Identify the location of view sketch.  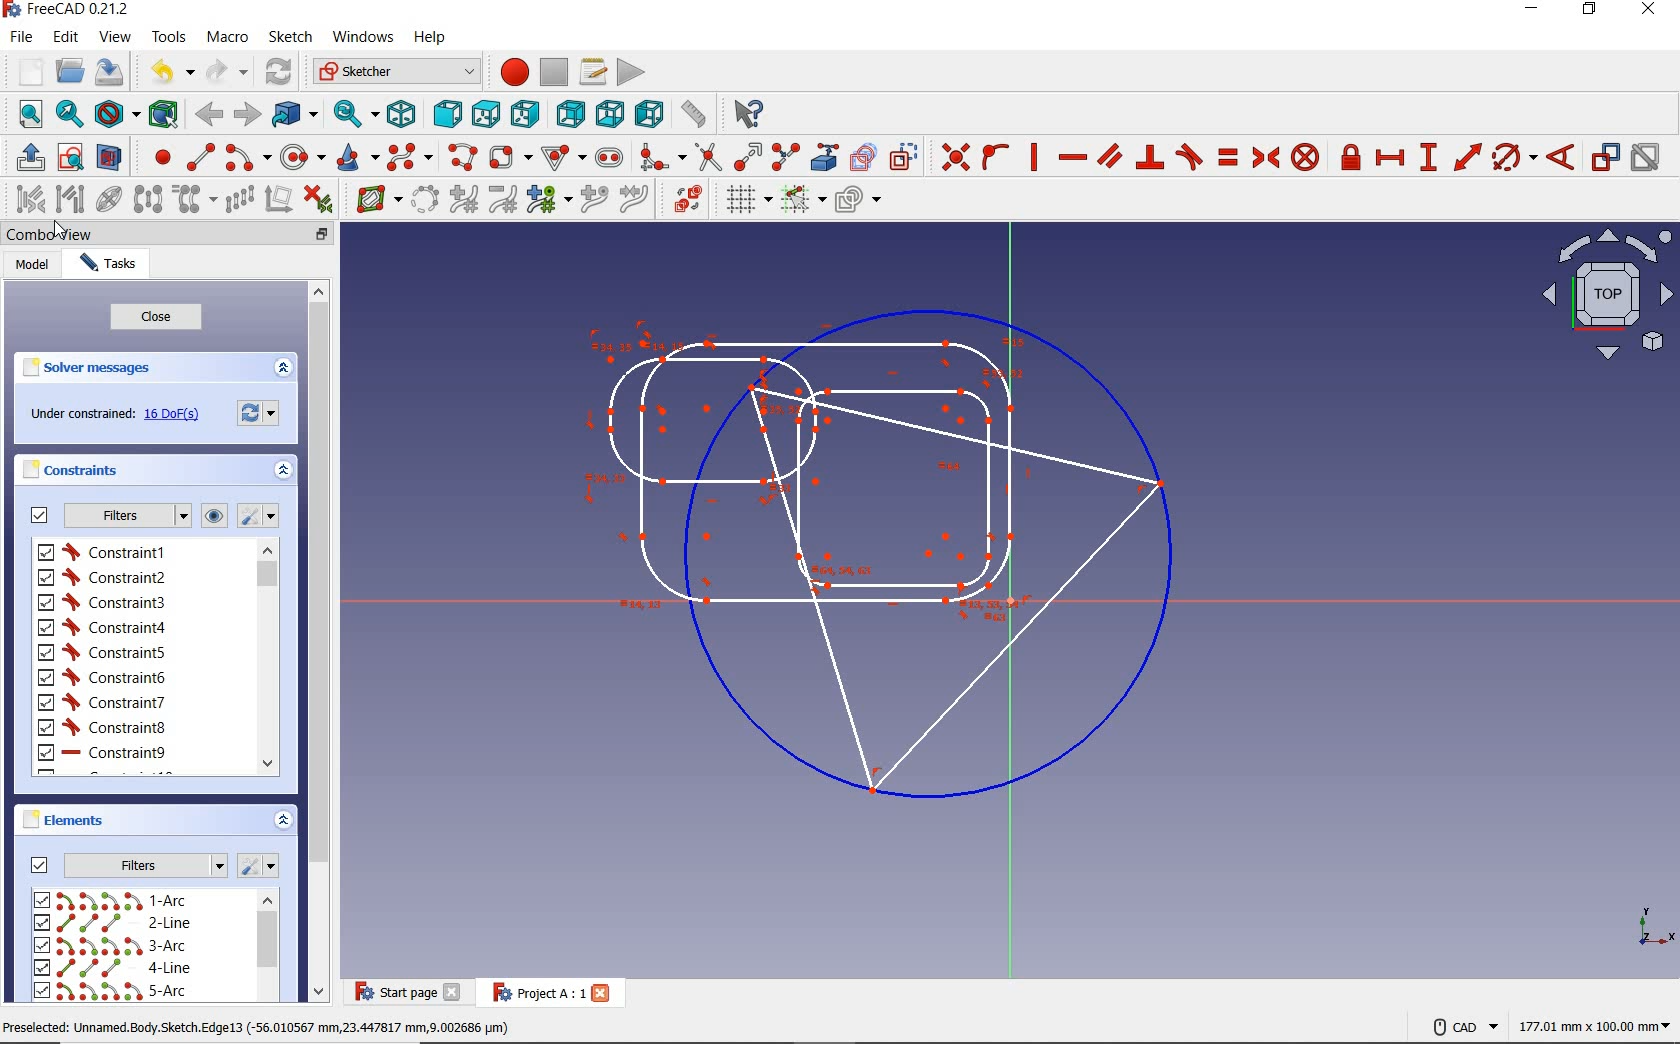
(71, 157).